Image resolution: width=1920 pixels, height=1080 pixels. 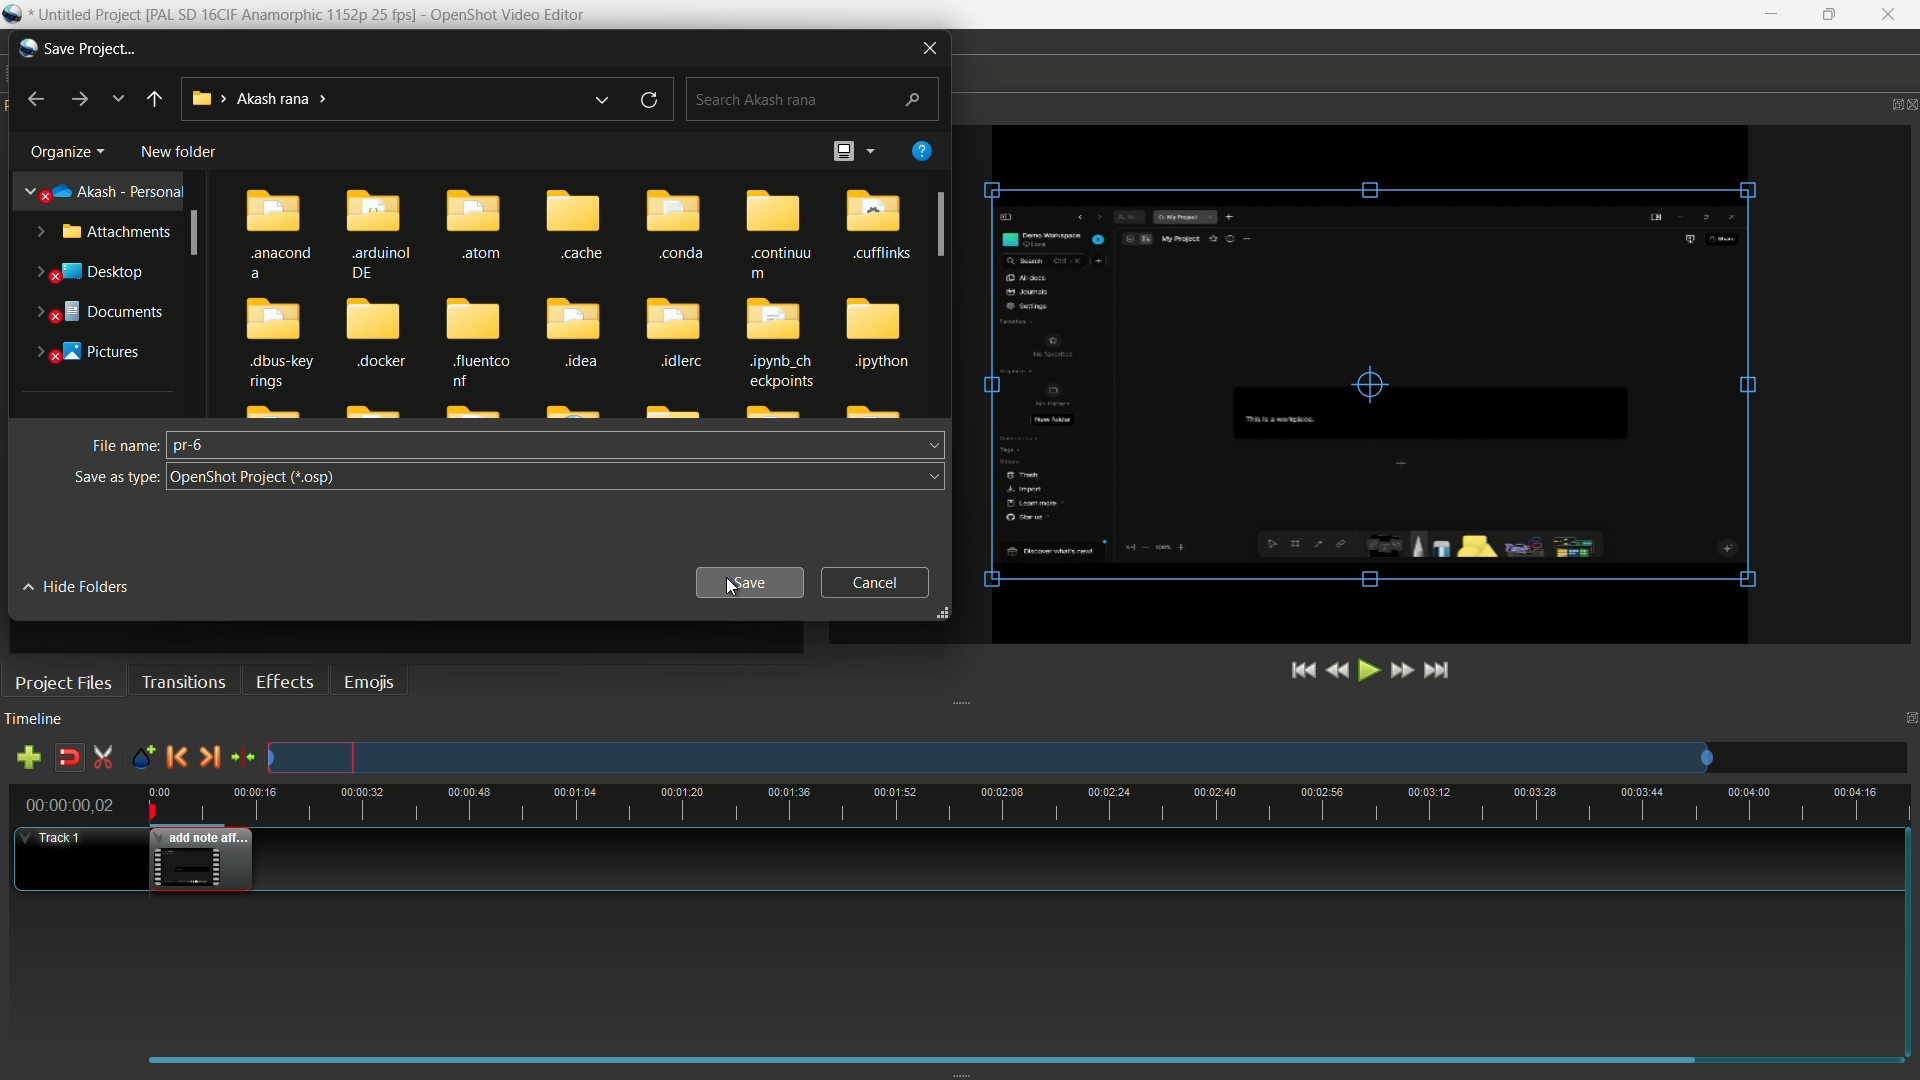 What do you see at coordinates (25, 46) in the screenshot?
I see `app icon` at bounding box center [25, 46].